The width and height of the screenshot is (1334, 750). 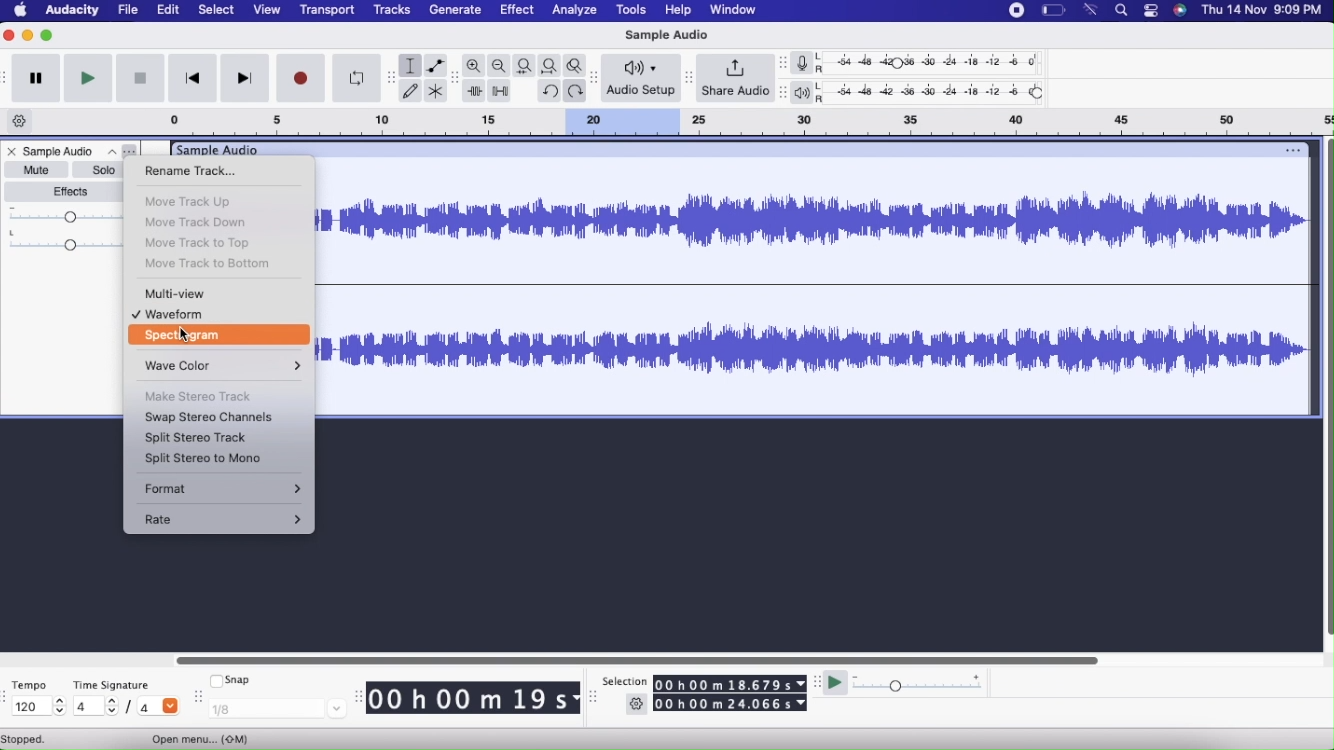 What do you see at coordinates (223, 336) in the screenshot?
I see `Spectrogram` at bounding box center [223, 336].